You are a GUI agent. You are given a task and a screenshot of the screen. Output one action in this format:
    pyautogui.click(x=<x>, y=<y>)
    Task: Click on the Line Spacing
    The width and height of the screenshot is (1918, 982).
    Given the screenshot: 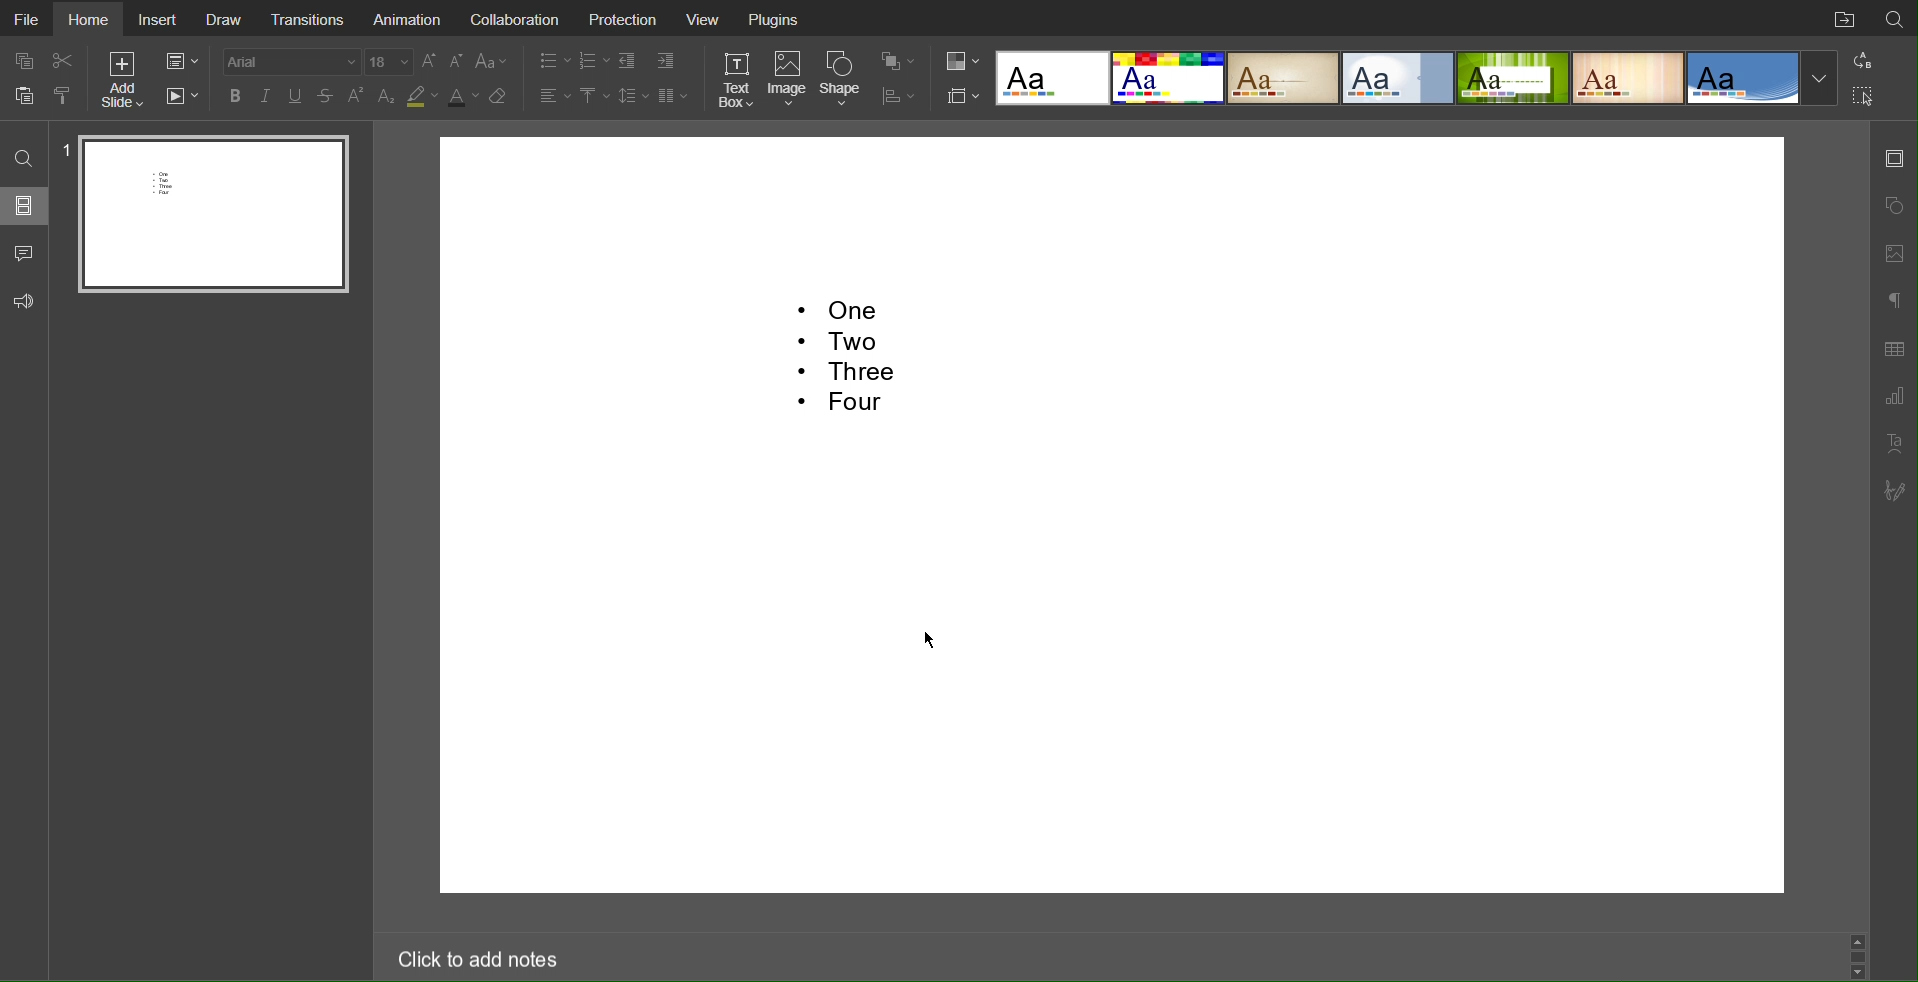 What is the action you would take?
    pyautogui.click(x=633, y=95)
    